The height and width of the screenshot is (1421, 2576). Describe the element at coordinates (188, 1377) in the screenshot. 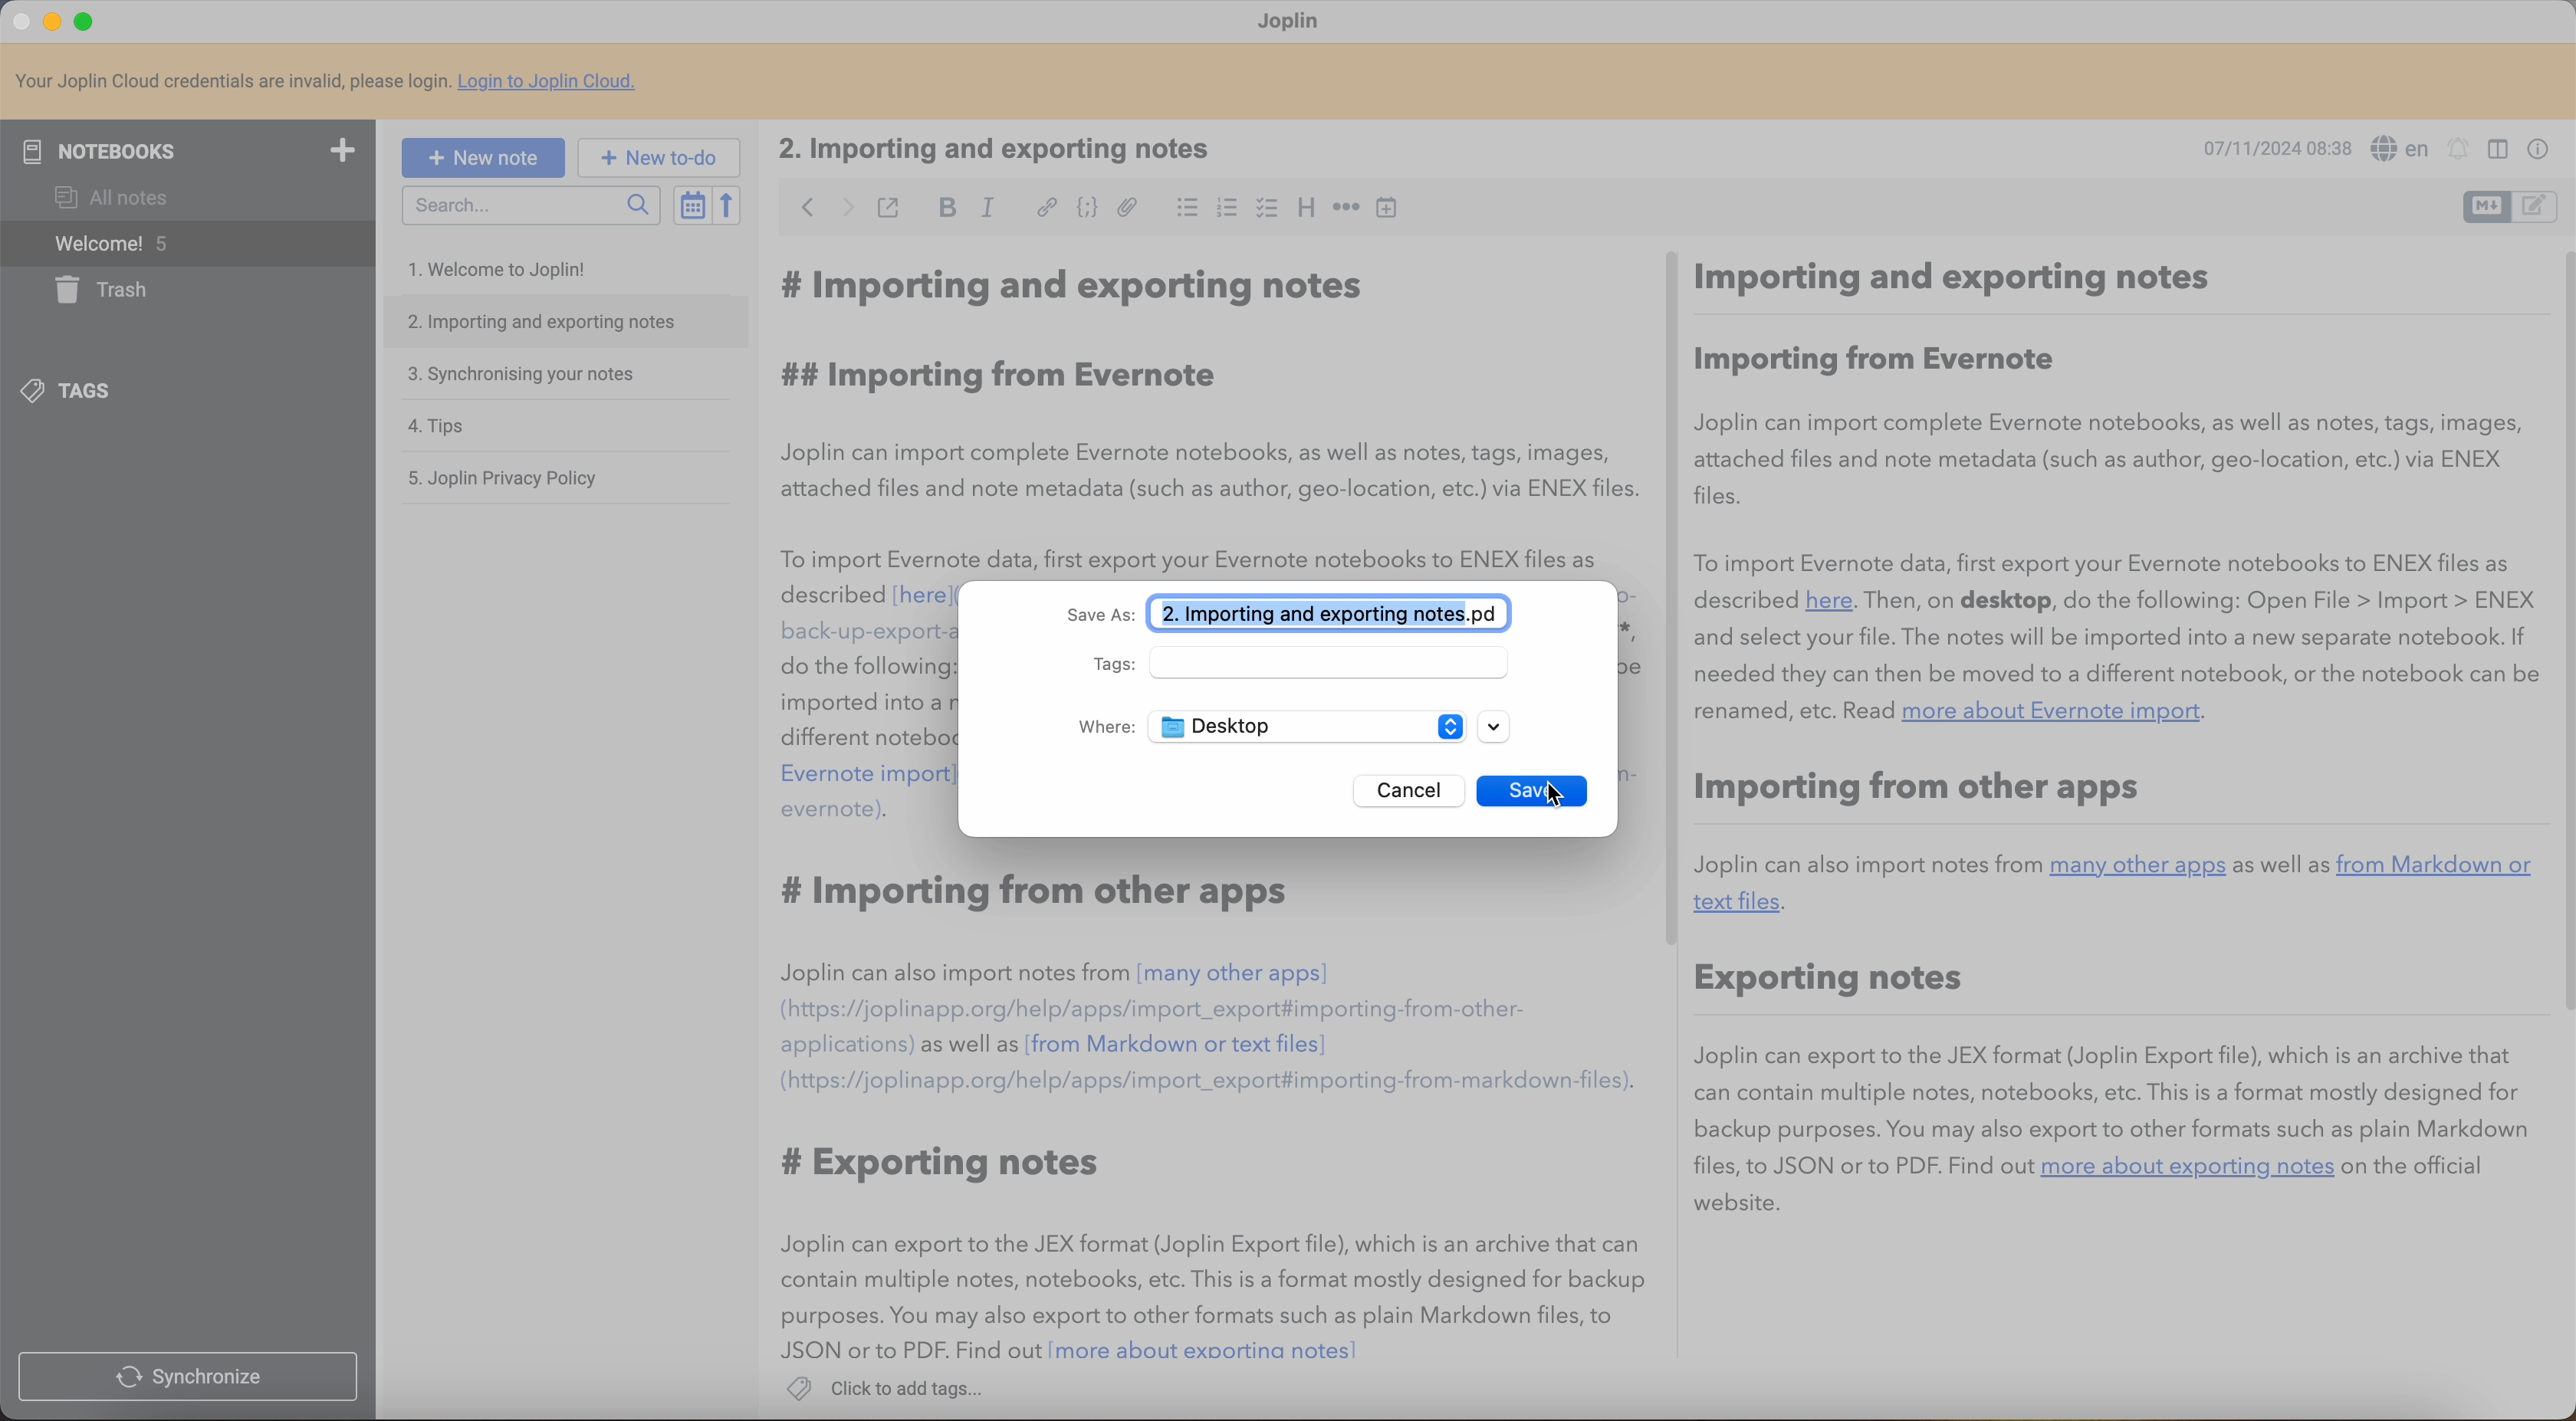

I see `synchronize` at that location.